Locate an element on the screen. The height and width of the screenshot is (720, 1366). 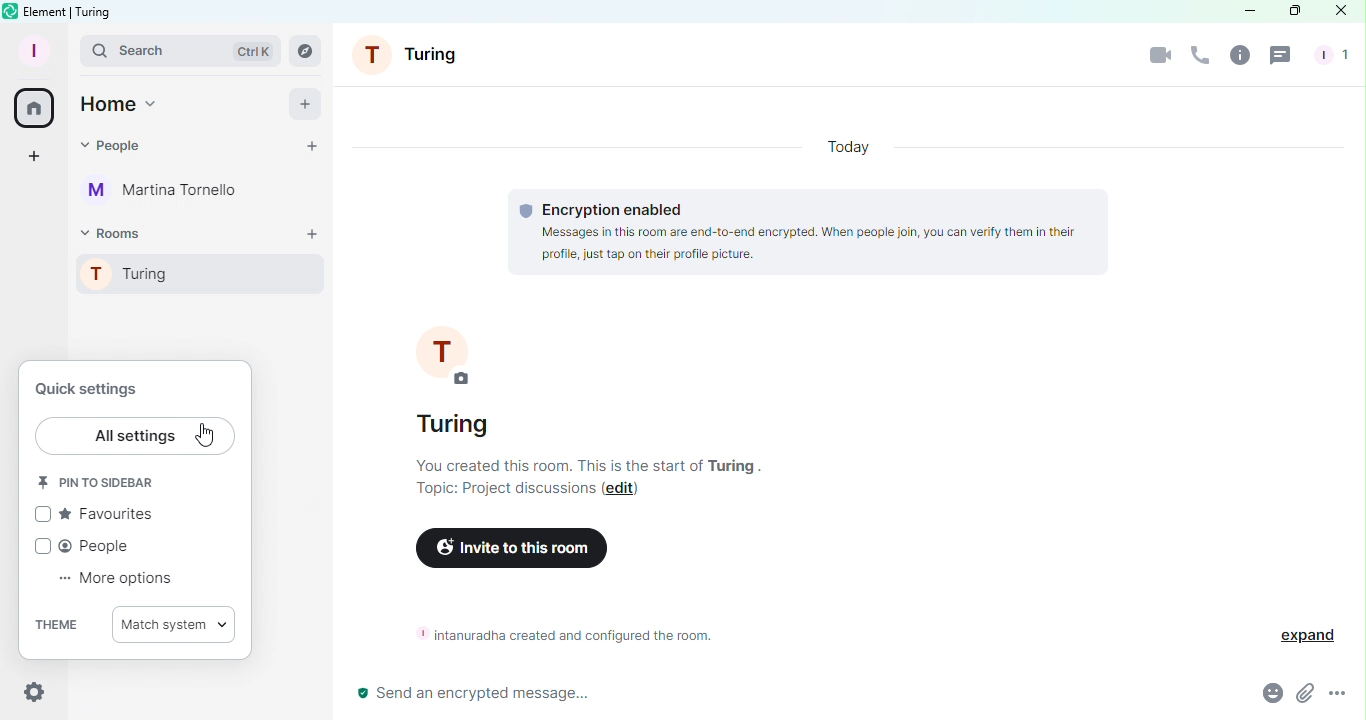
Add a room is located at coordinates (311, 236).